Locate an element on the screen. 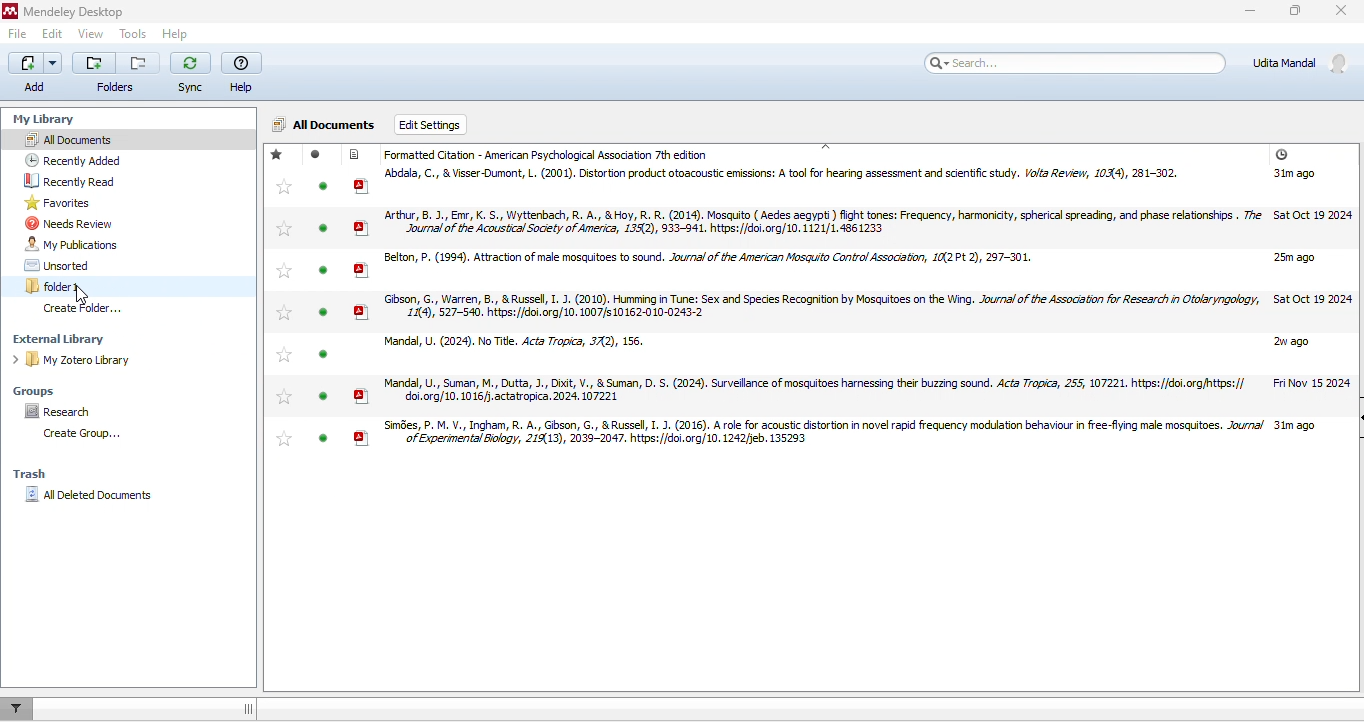 The height and width of the screenshot is (722, 1364). my zotero library is located at coordinates (97, 360).